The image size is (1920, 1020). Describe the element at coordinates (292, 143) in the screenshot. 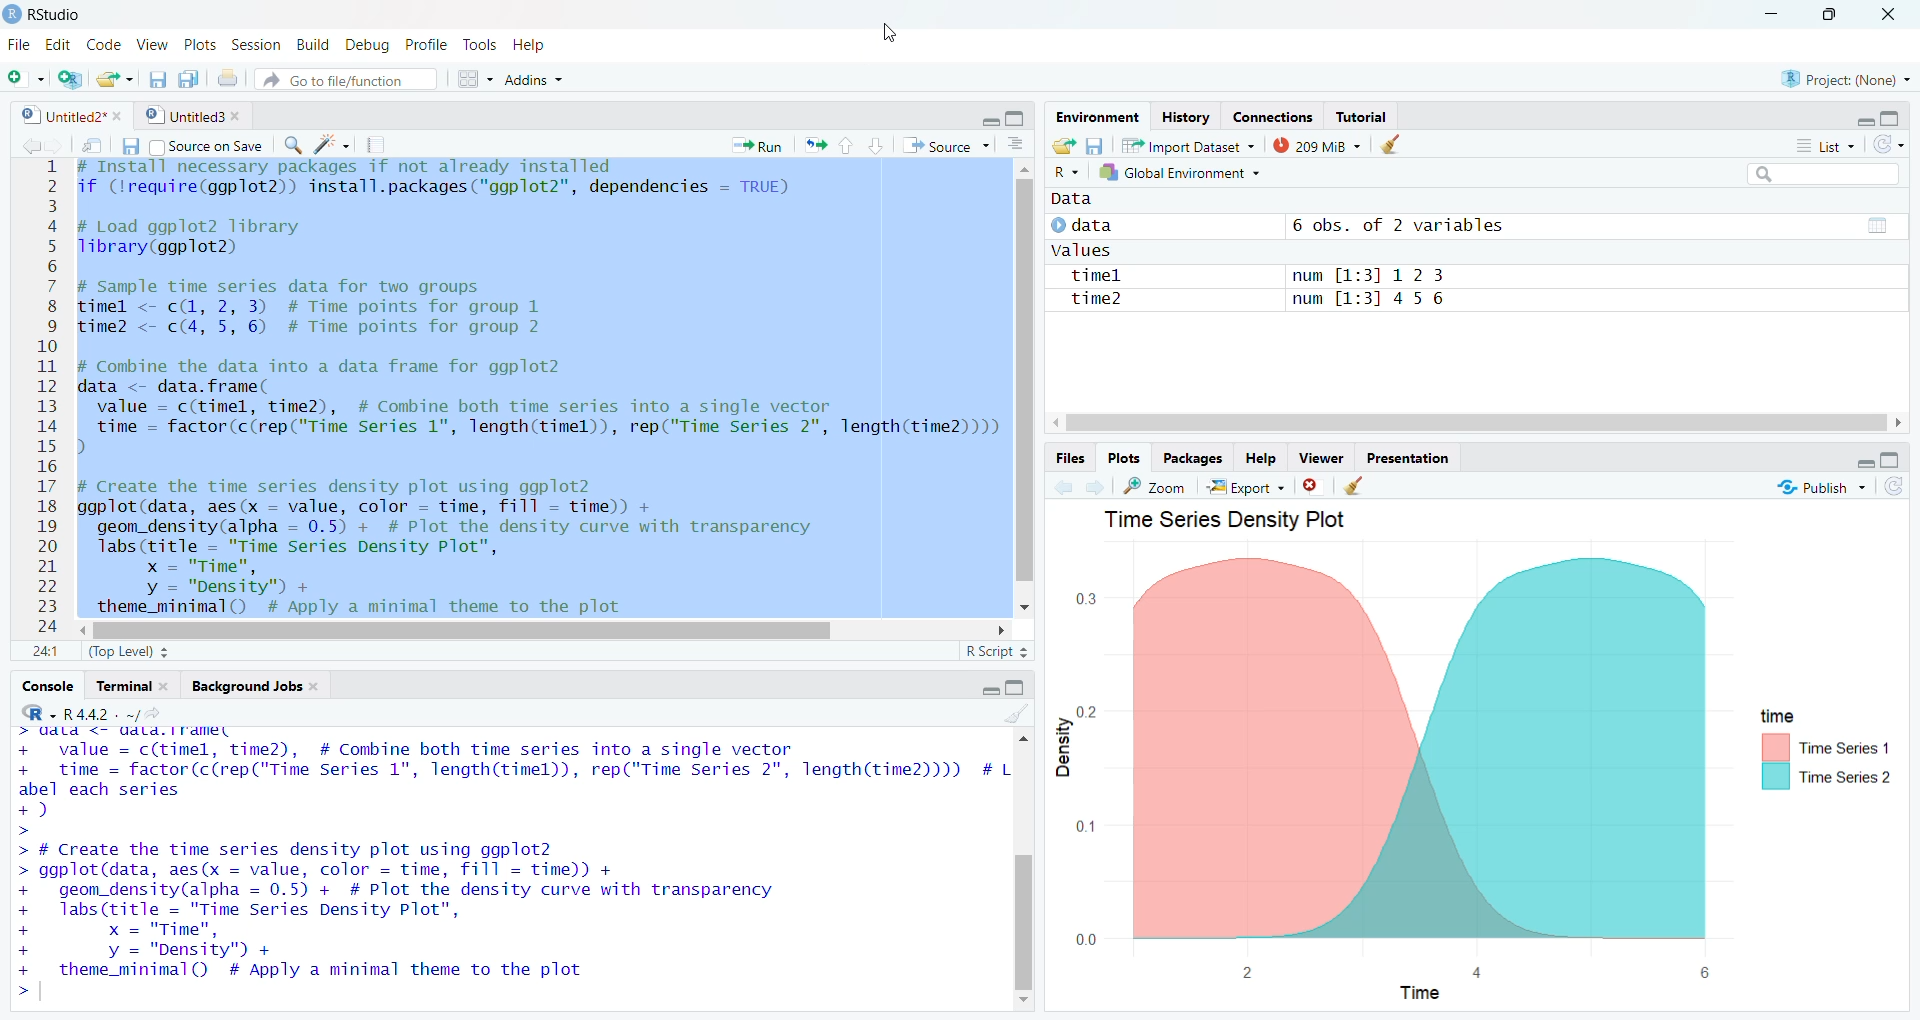

I see `Find/Replace` at that location.